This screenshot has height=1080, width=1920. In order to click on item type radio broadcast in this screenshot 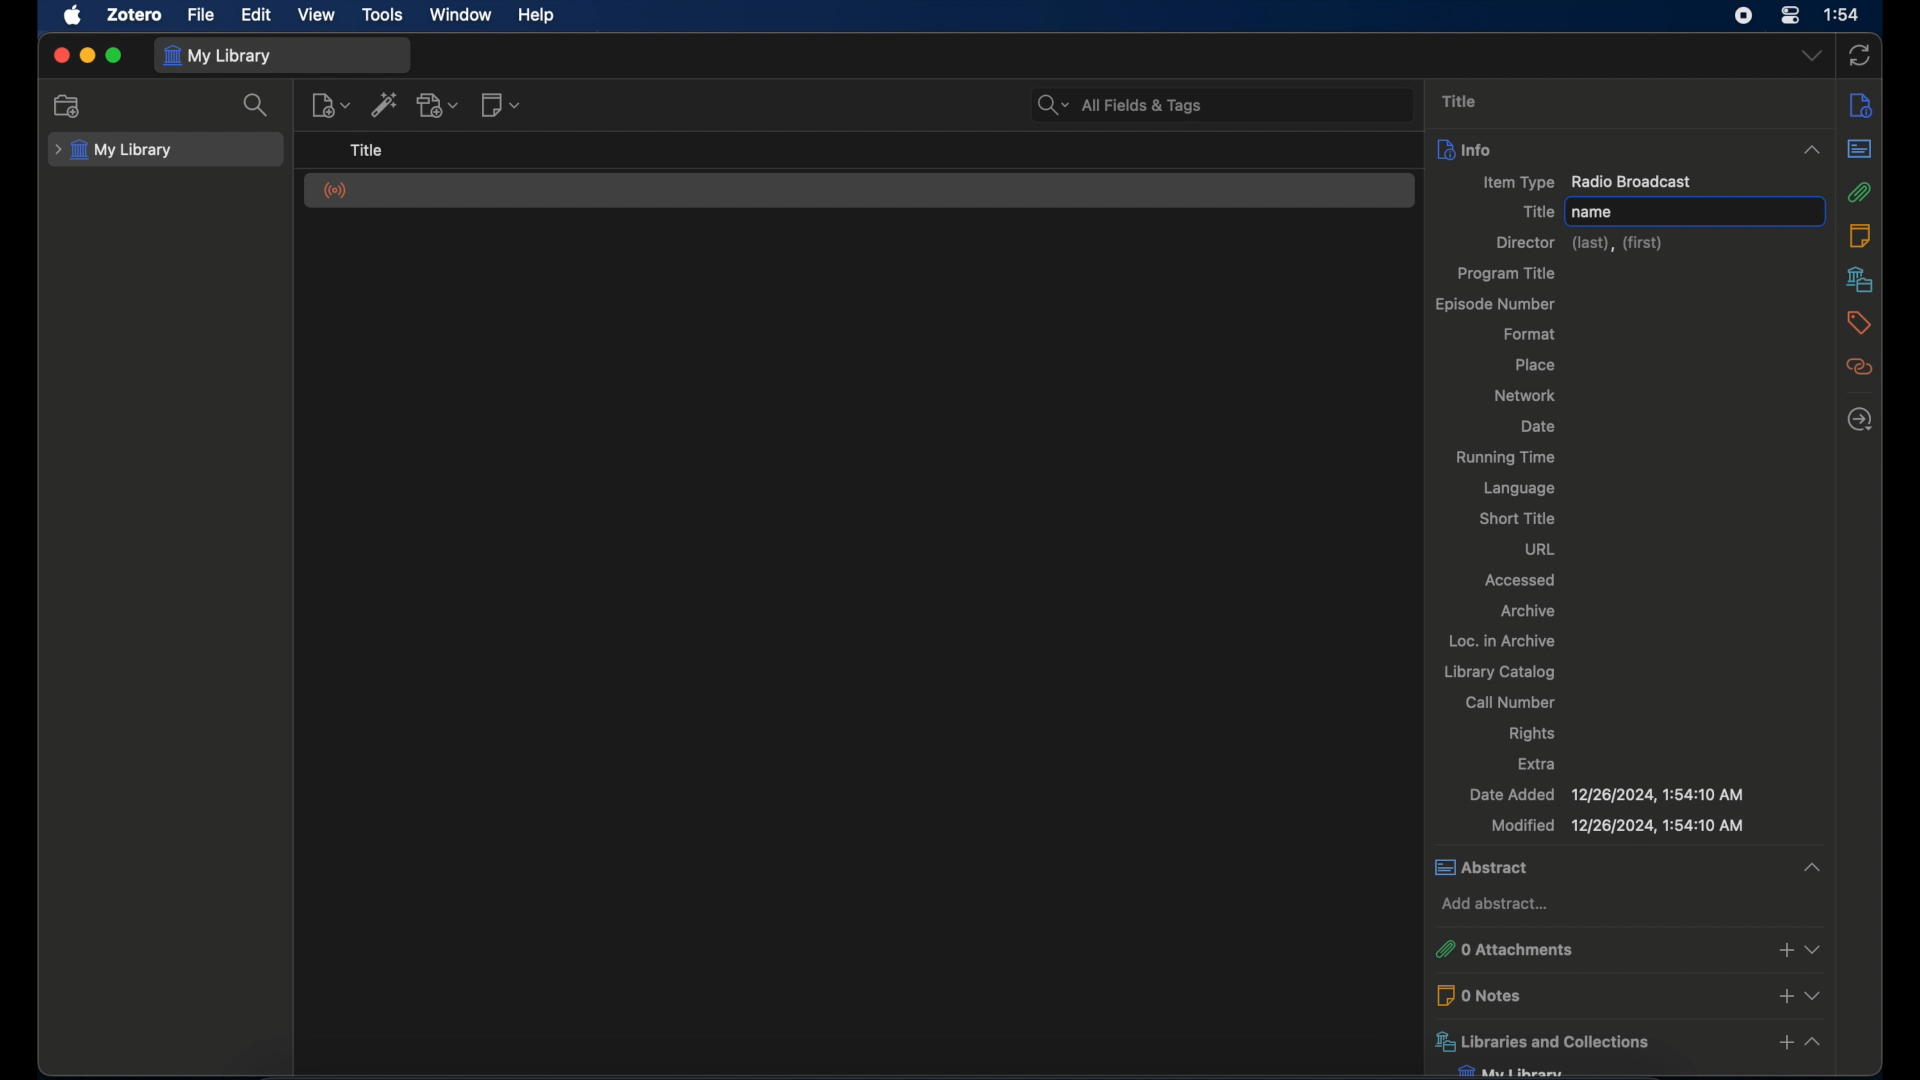, I will do `click(1586, 183)`.